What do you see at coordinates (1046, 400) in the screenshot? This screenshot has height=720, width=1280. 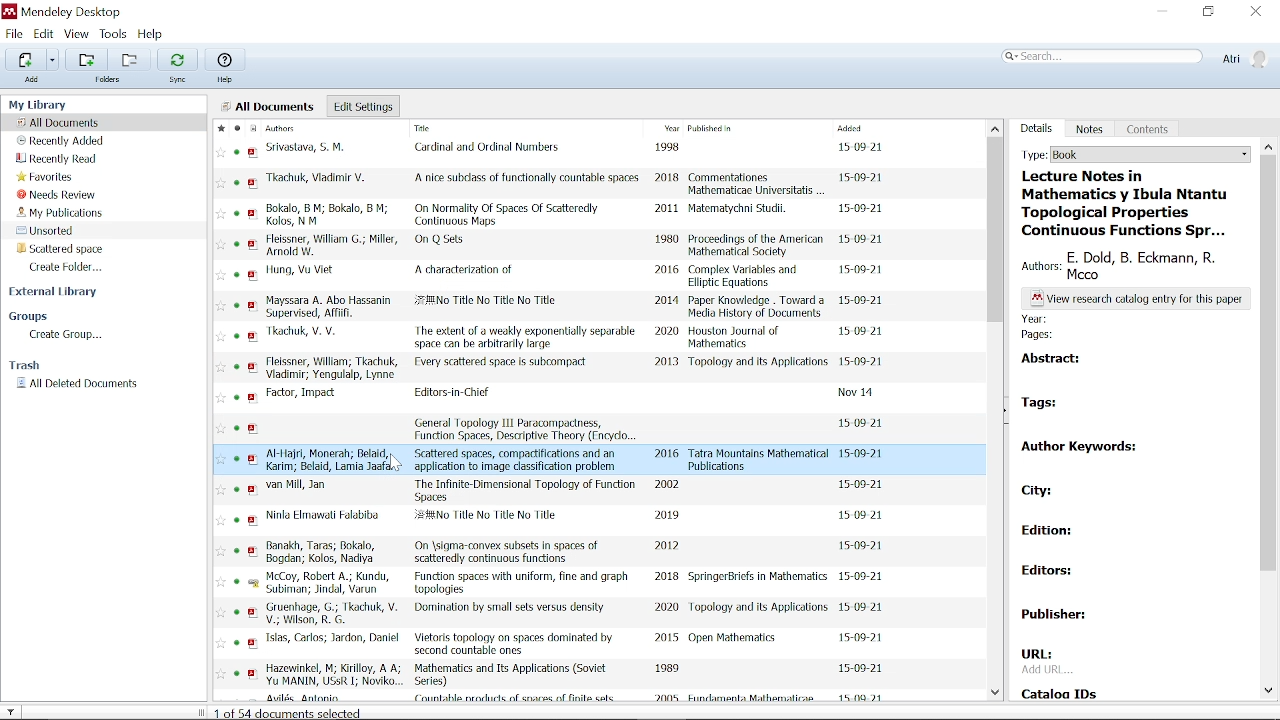 I see `tags` at bounding box center [1046, 400].